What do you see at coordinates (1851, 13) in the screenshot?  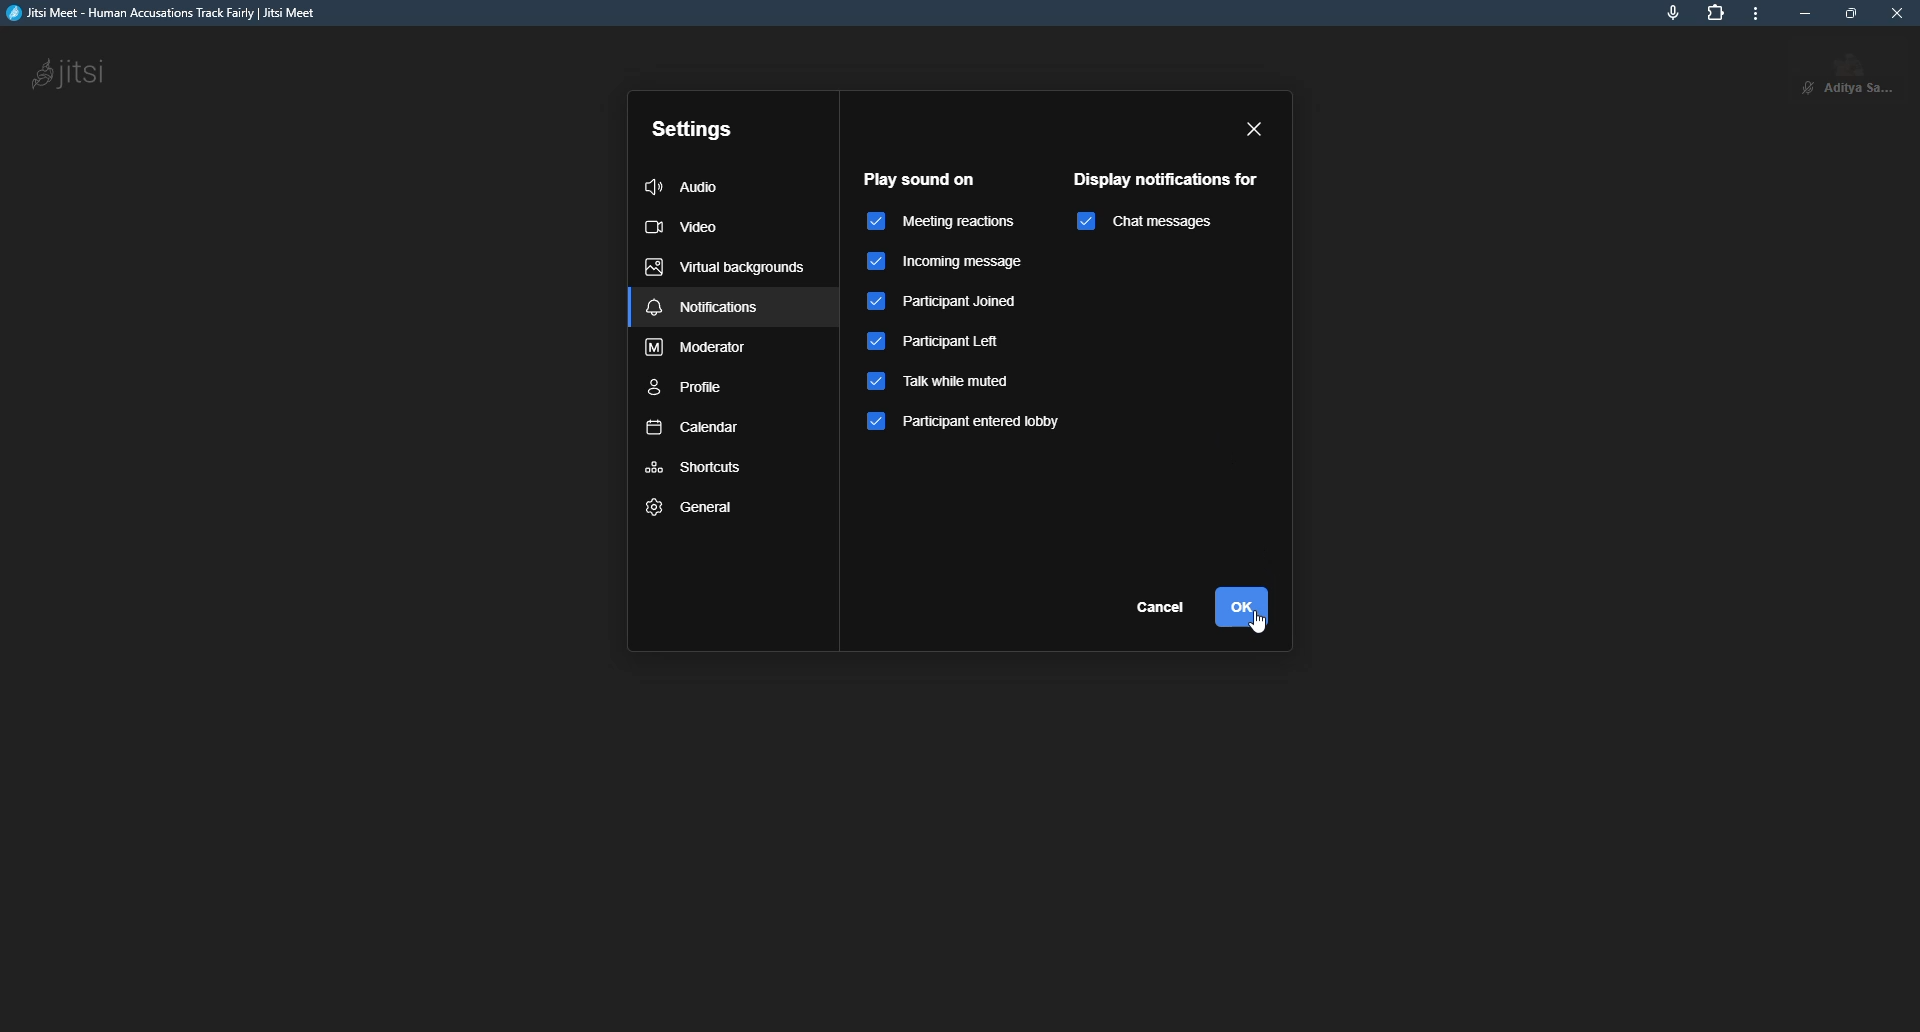 I see `maximize` at bounding box center [1851, 13].